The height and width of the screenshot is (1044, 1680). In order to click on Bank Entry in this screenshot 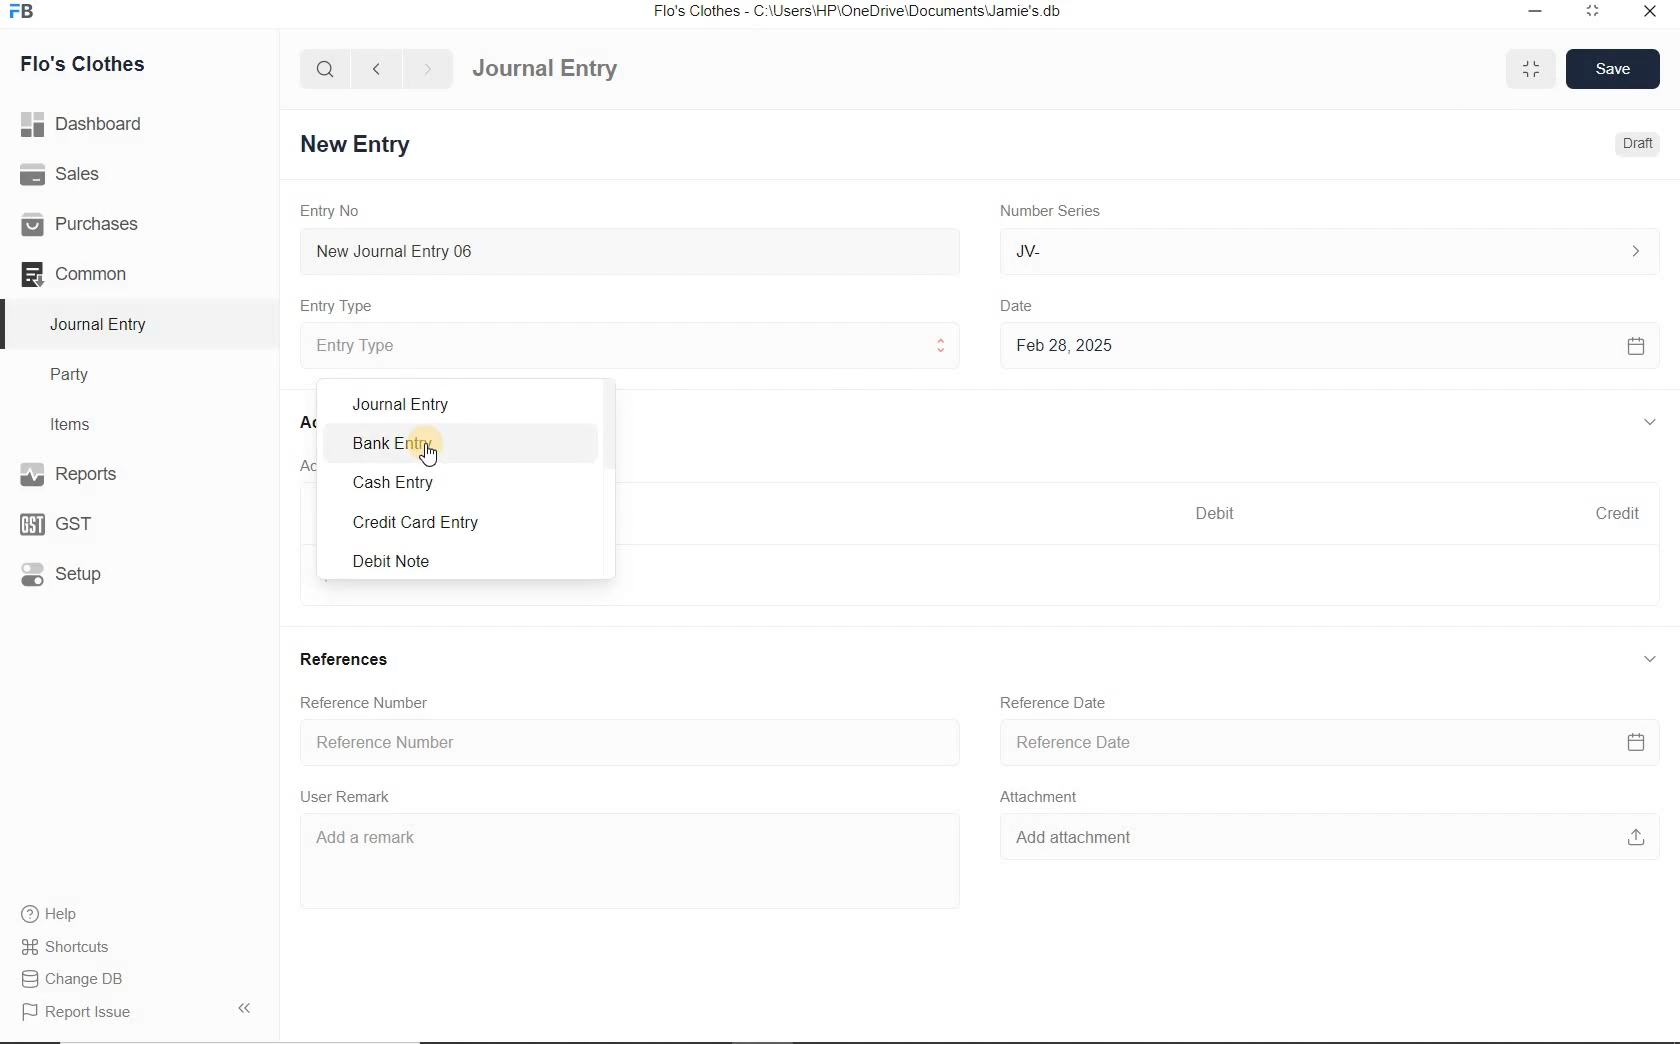, I will do `click(426, 443)`.